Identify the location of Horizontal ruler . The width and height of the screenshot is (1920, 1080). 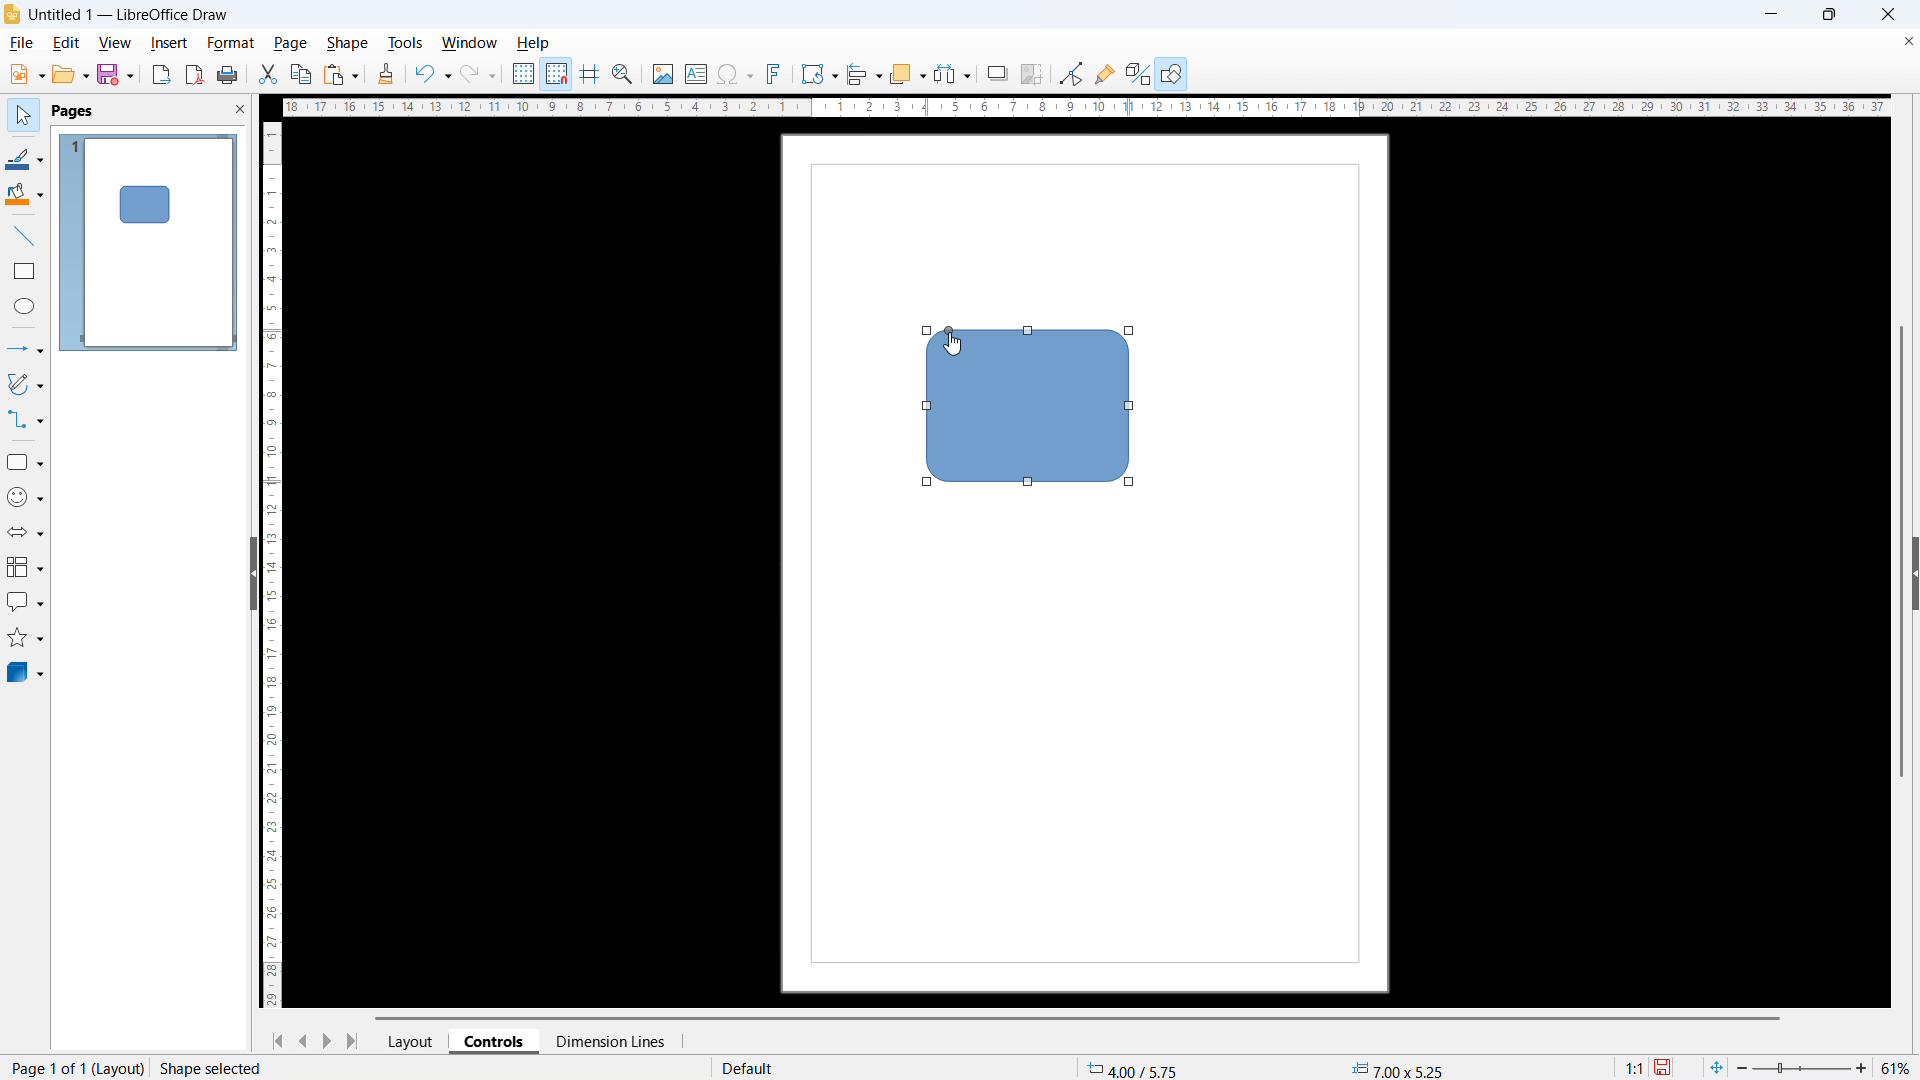
(1080, 107).